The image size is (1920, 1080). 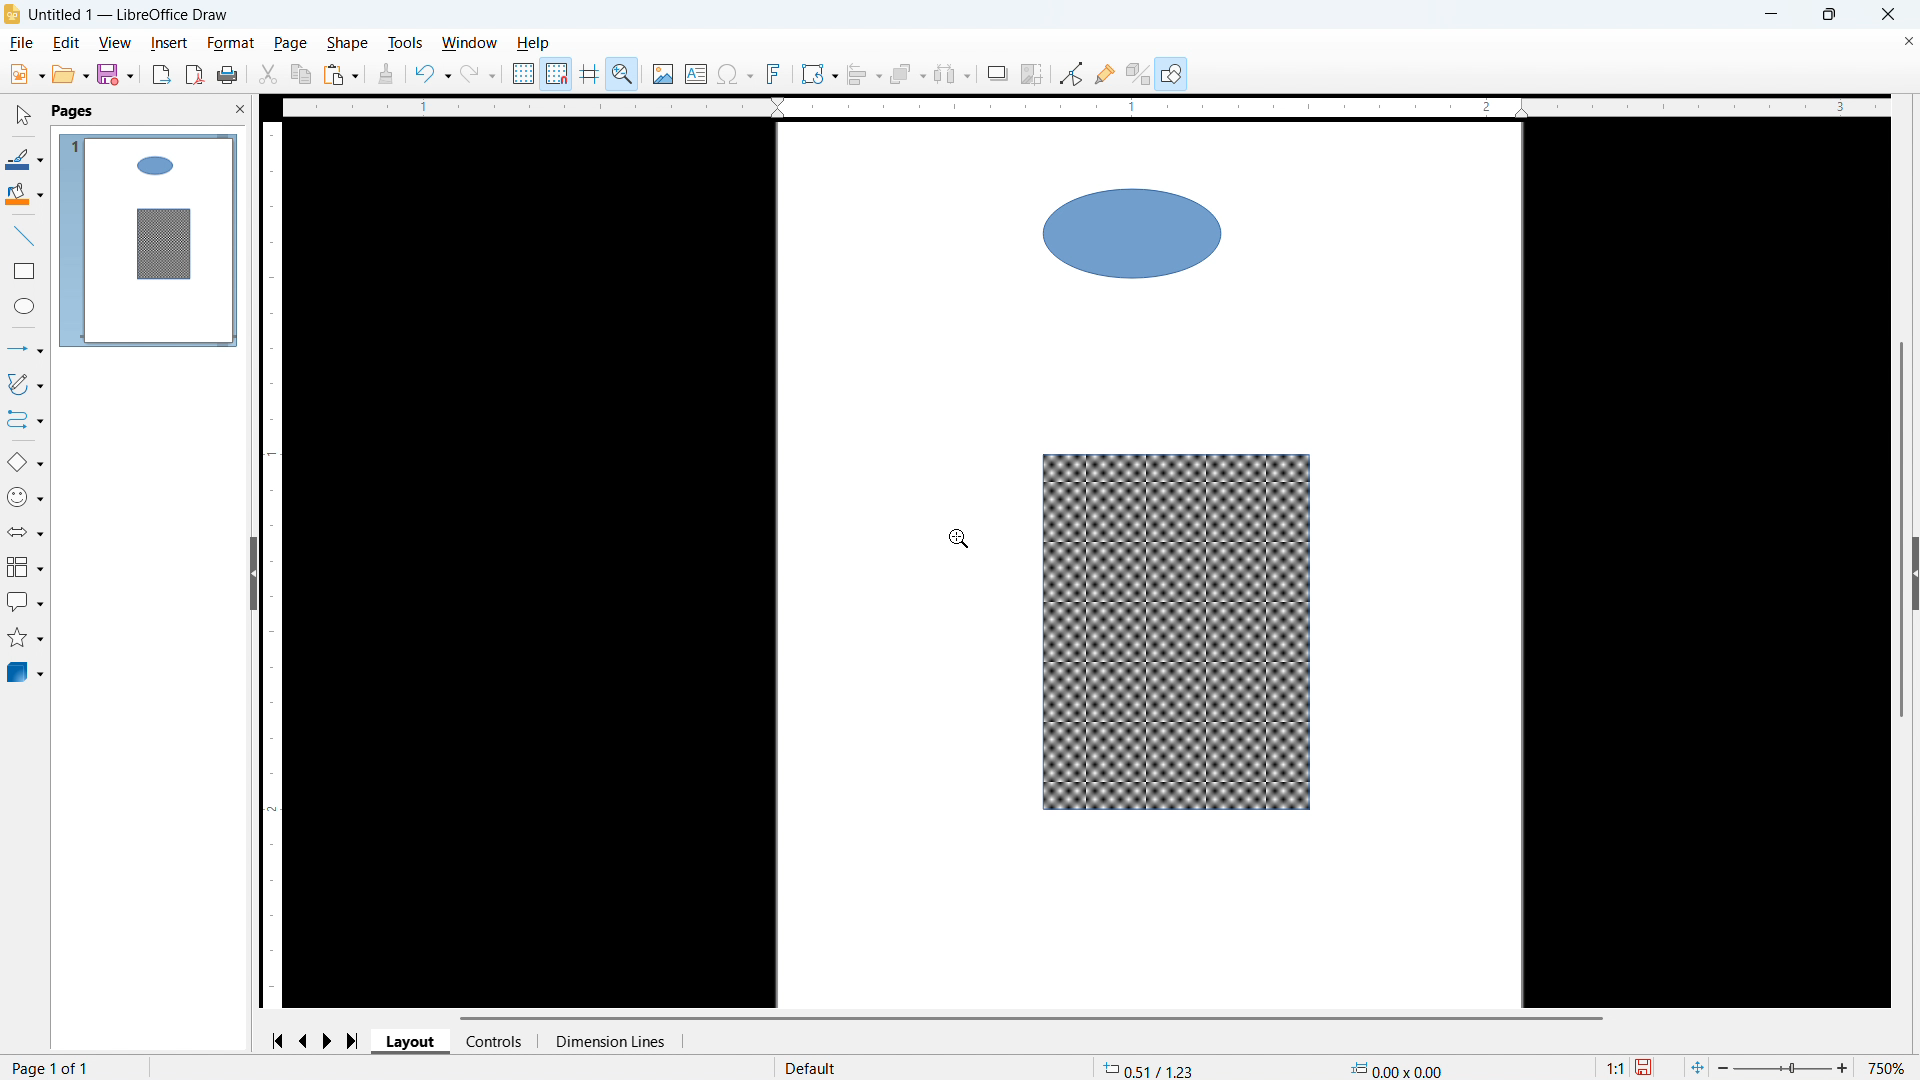 I want to click on Close document , so click(x=1905, y=42).